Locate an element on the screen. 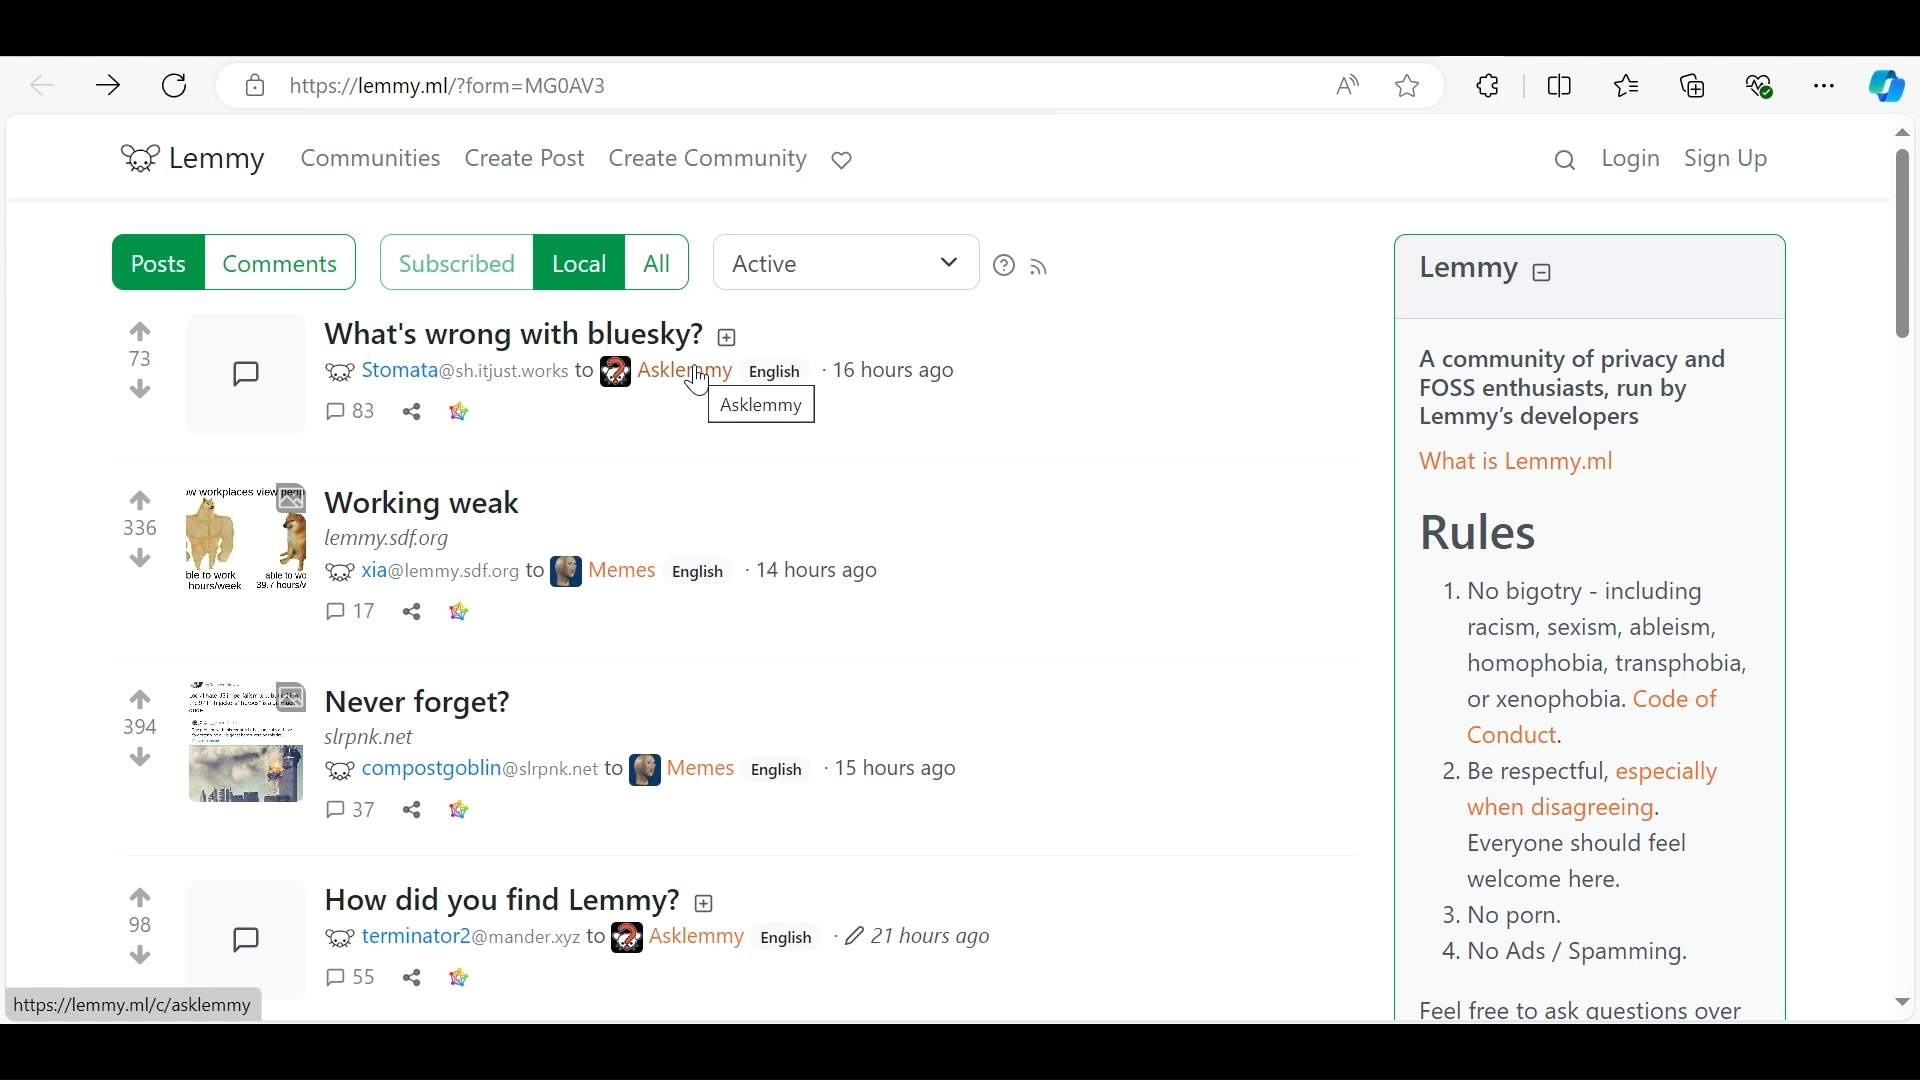  Time posted is located at coordinates (818, 573).